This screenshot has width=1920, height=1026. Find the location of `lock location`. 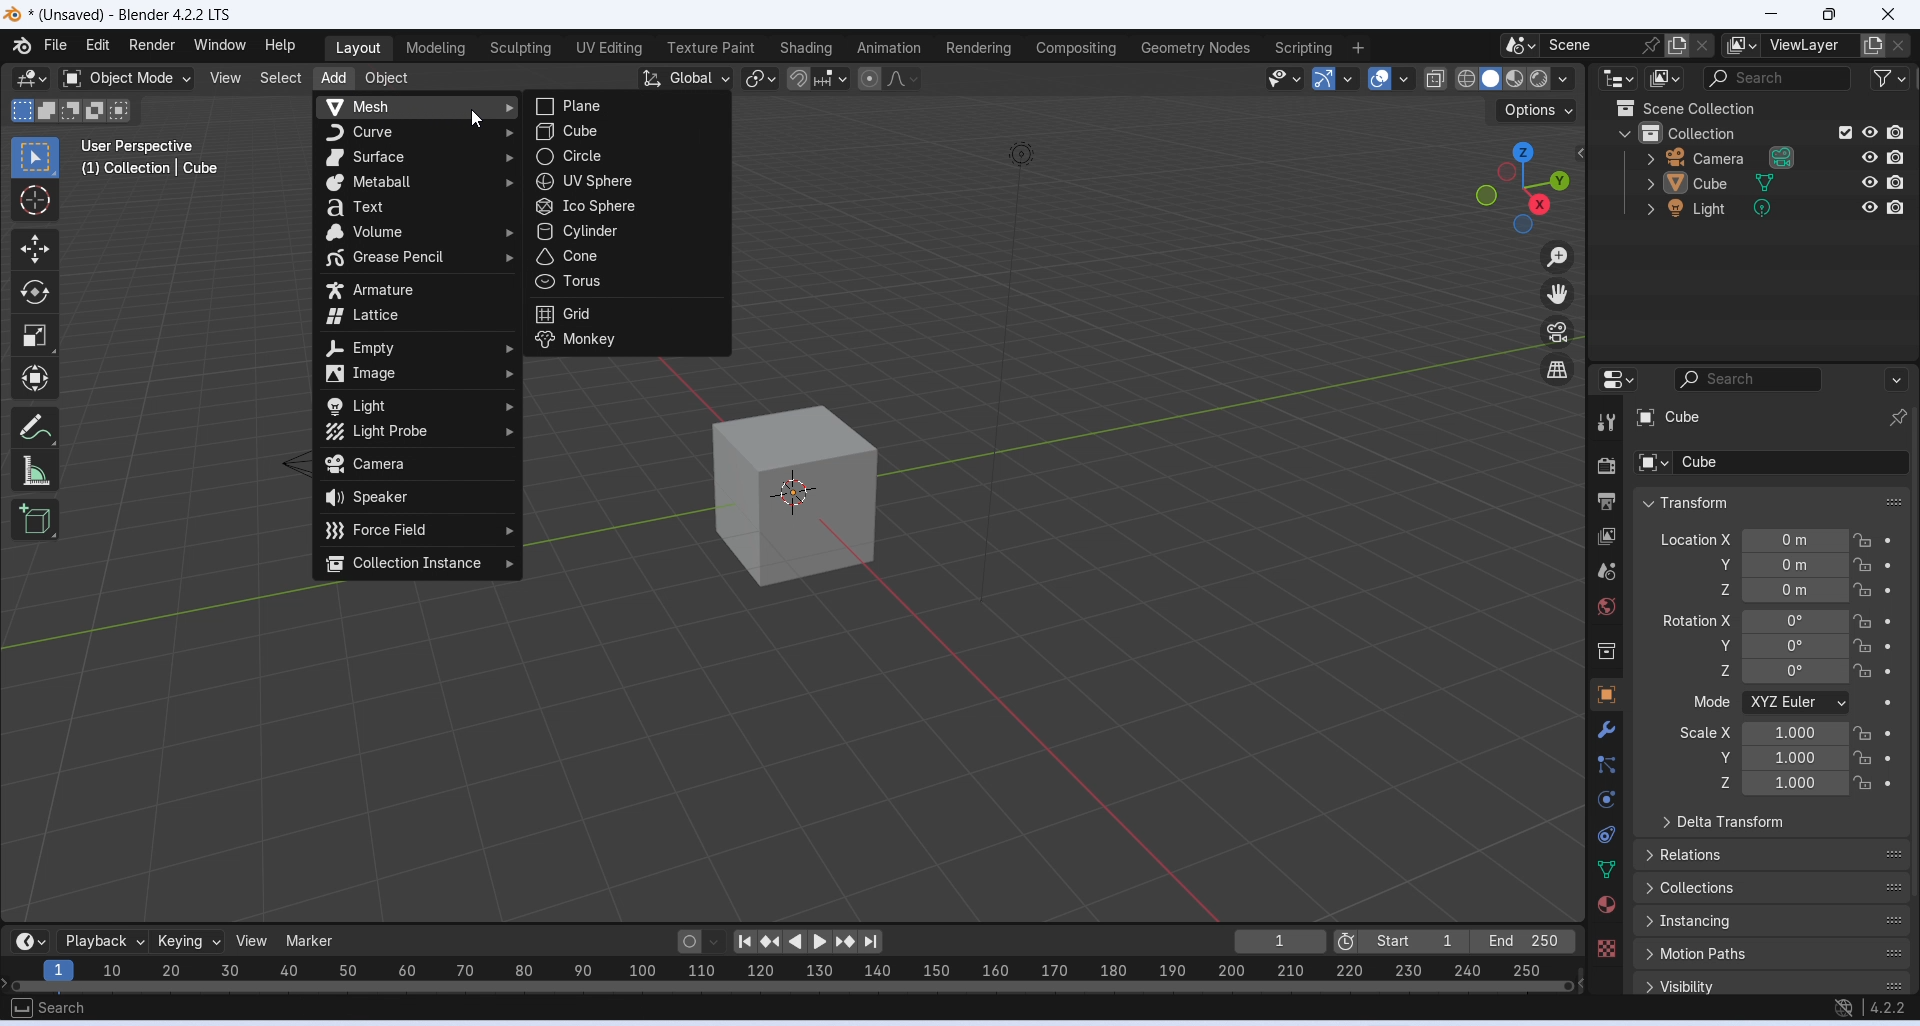

lock location is located at coordinates (1863, 589).